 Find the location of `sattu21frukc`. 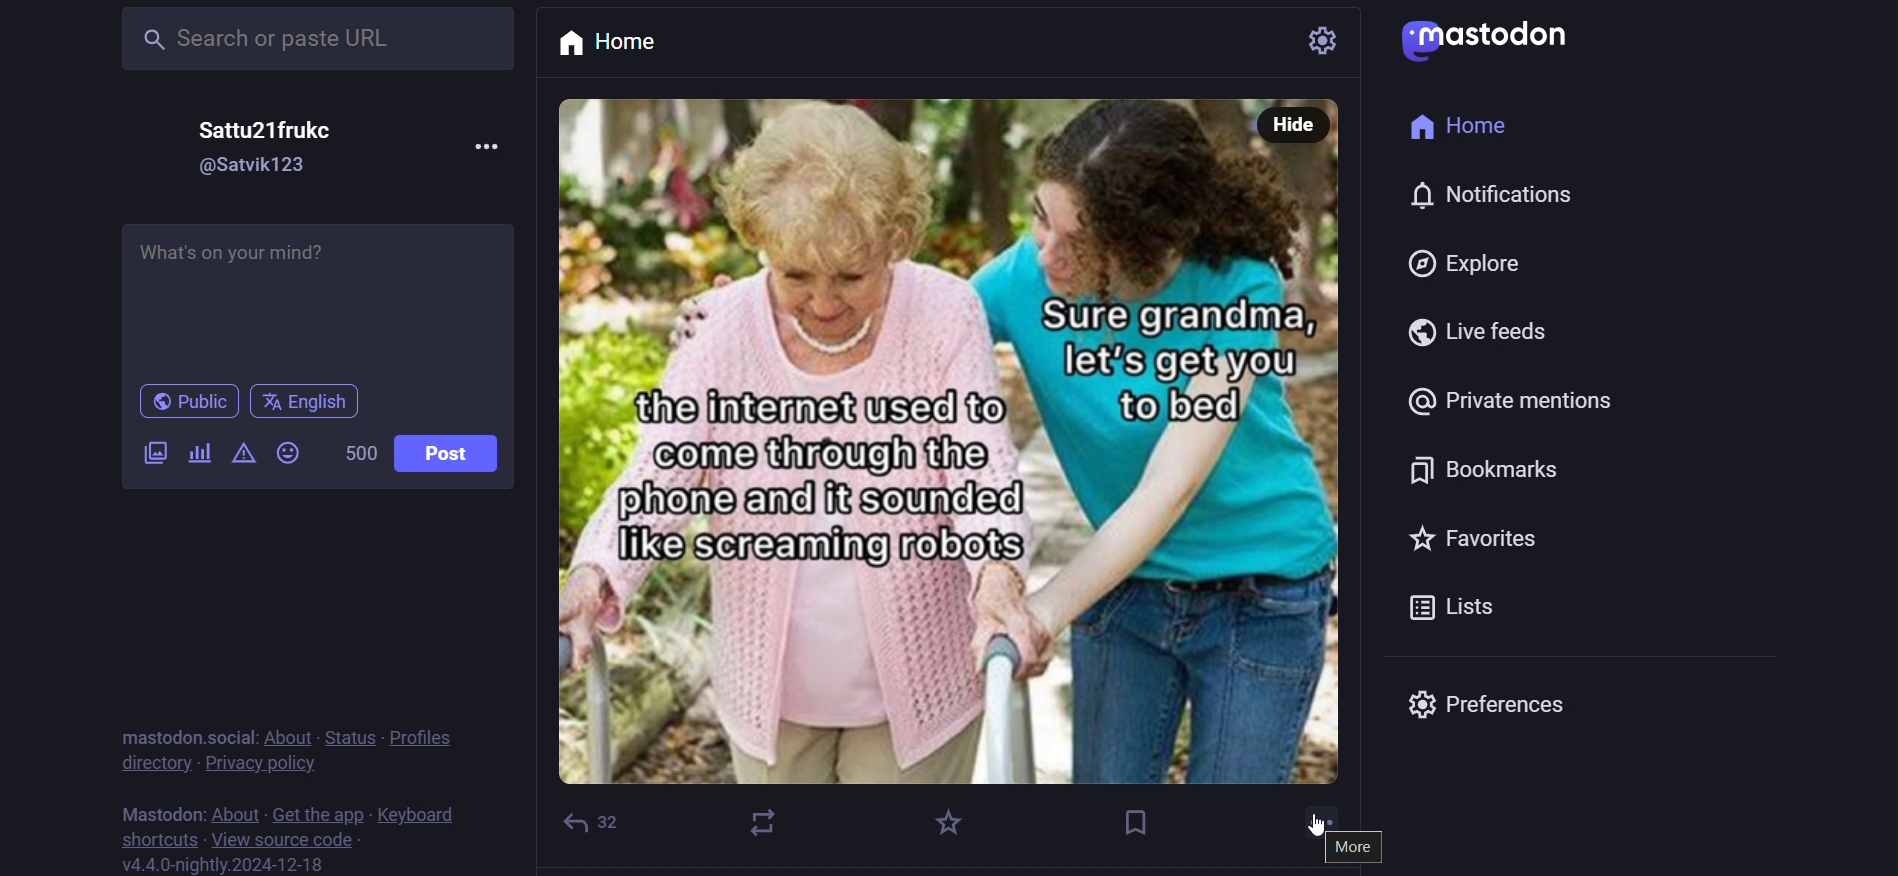

sattu21frukc is located at coordinates (281, 125).